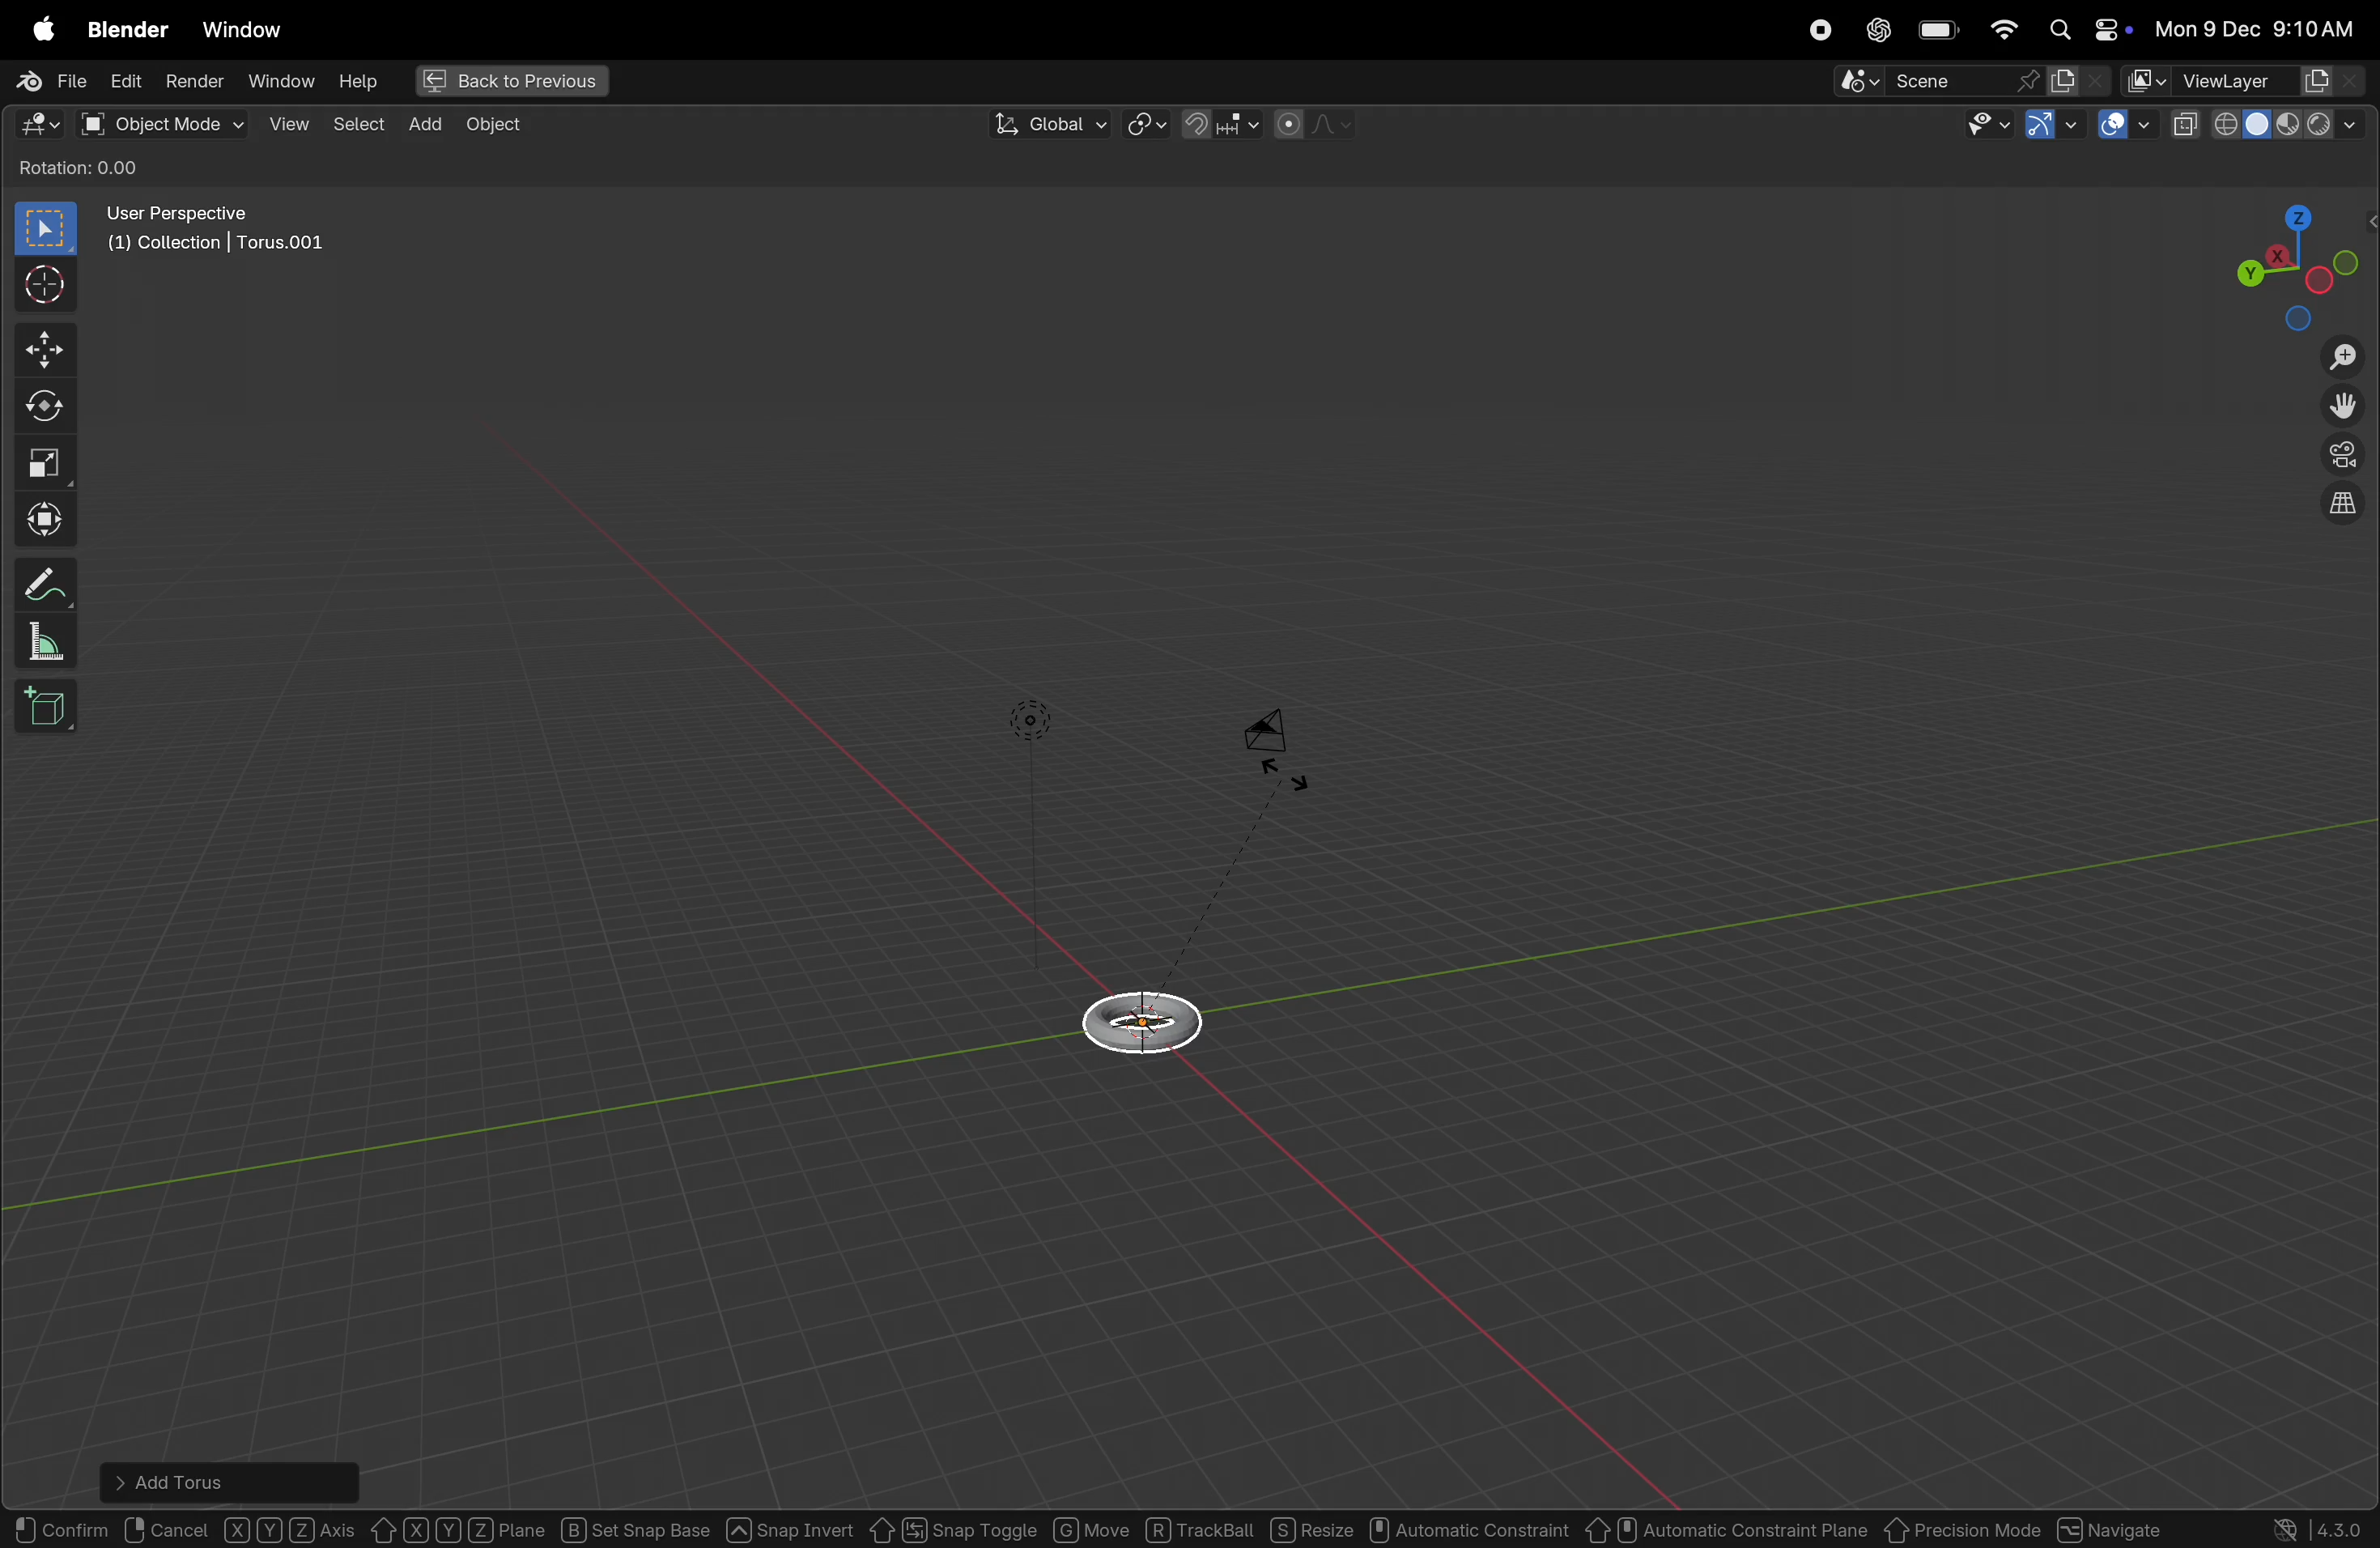 The height and width of the screenshot is (1548, 2380). What do you see at coordinates (1876, 30) in the screenshot?
I see `chatgpt` at bounding box center [1876, 30].